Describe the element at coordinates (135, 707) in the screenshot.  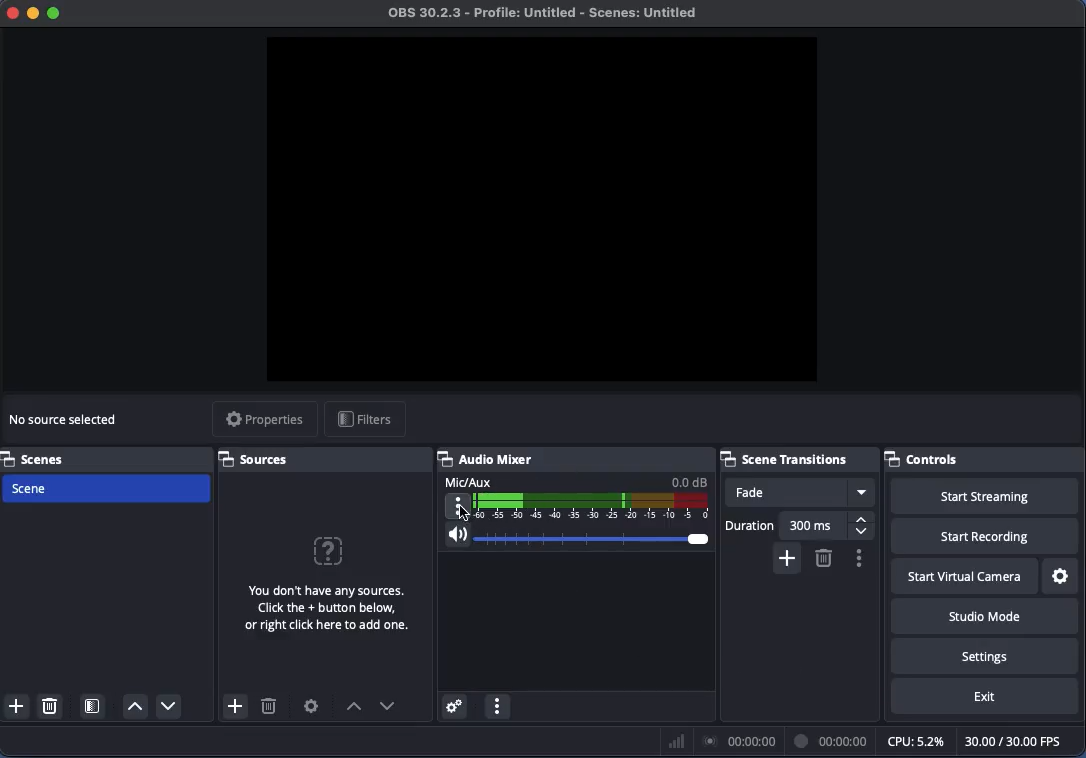
I see `Move up` at that location.